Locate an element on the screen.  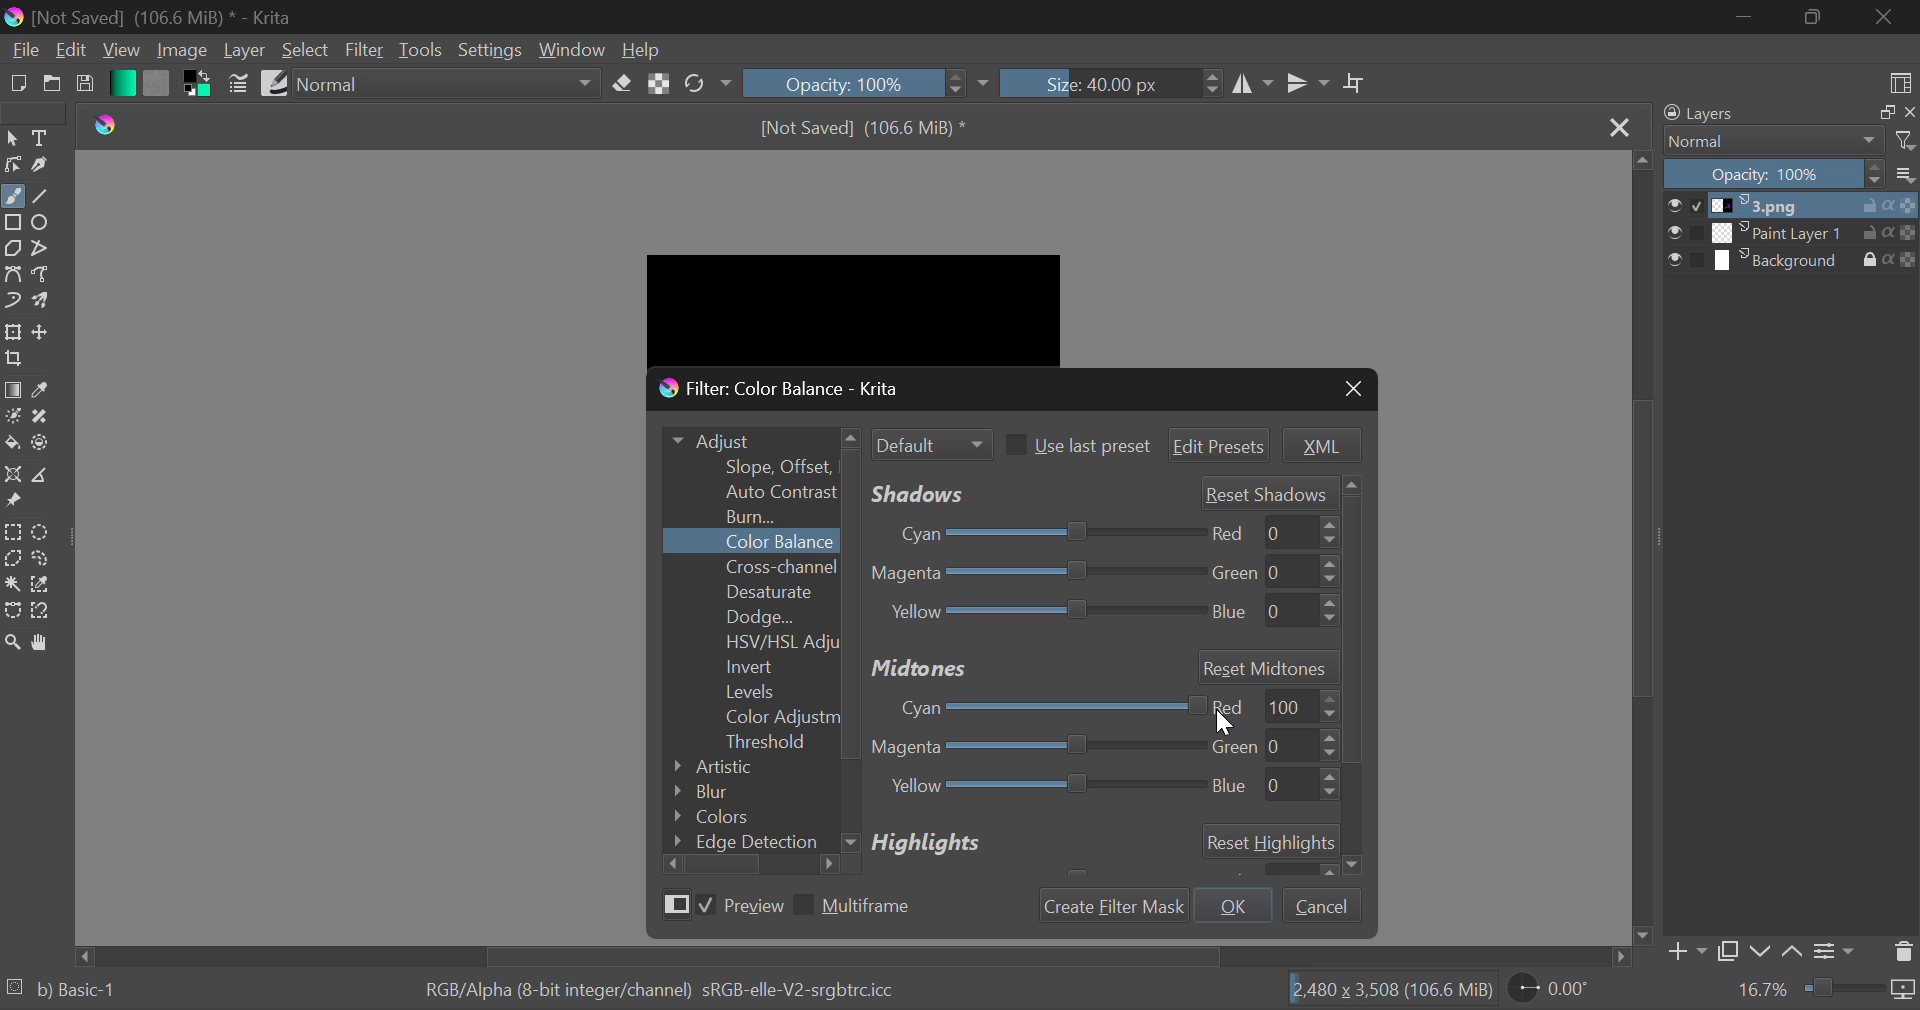
Rotate Image is located at coordinates (706, 84).